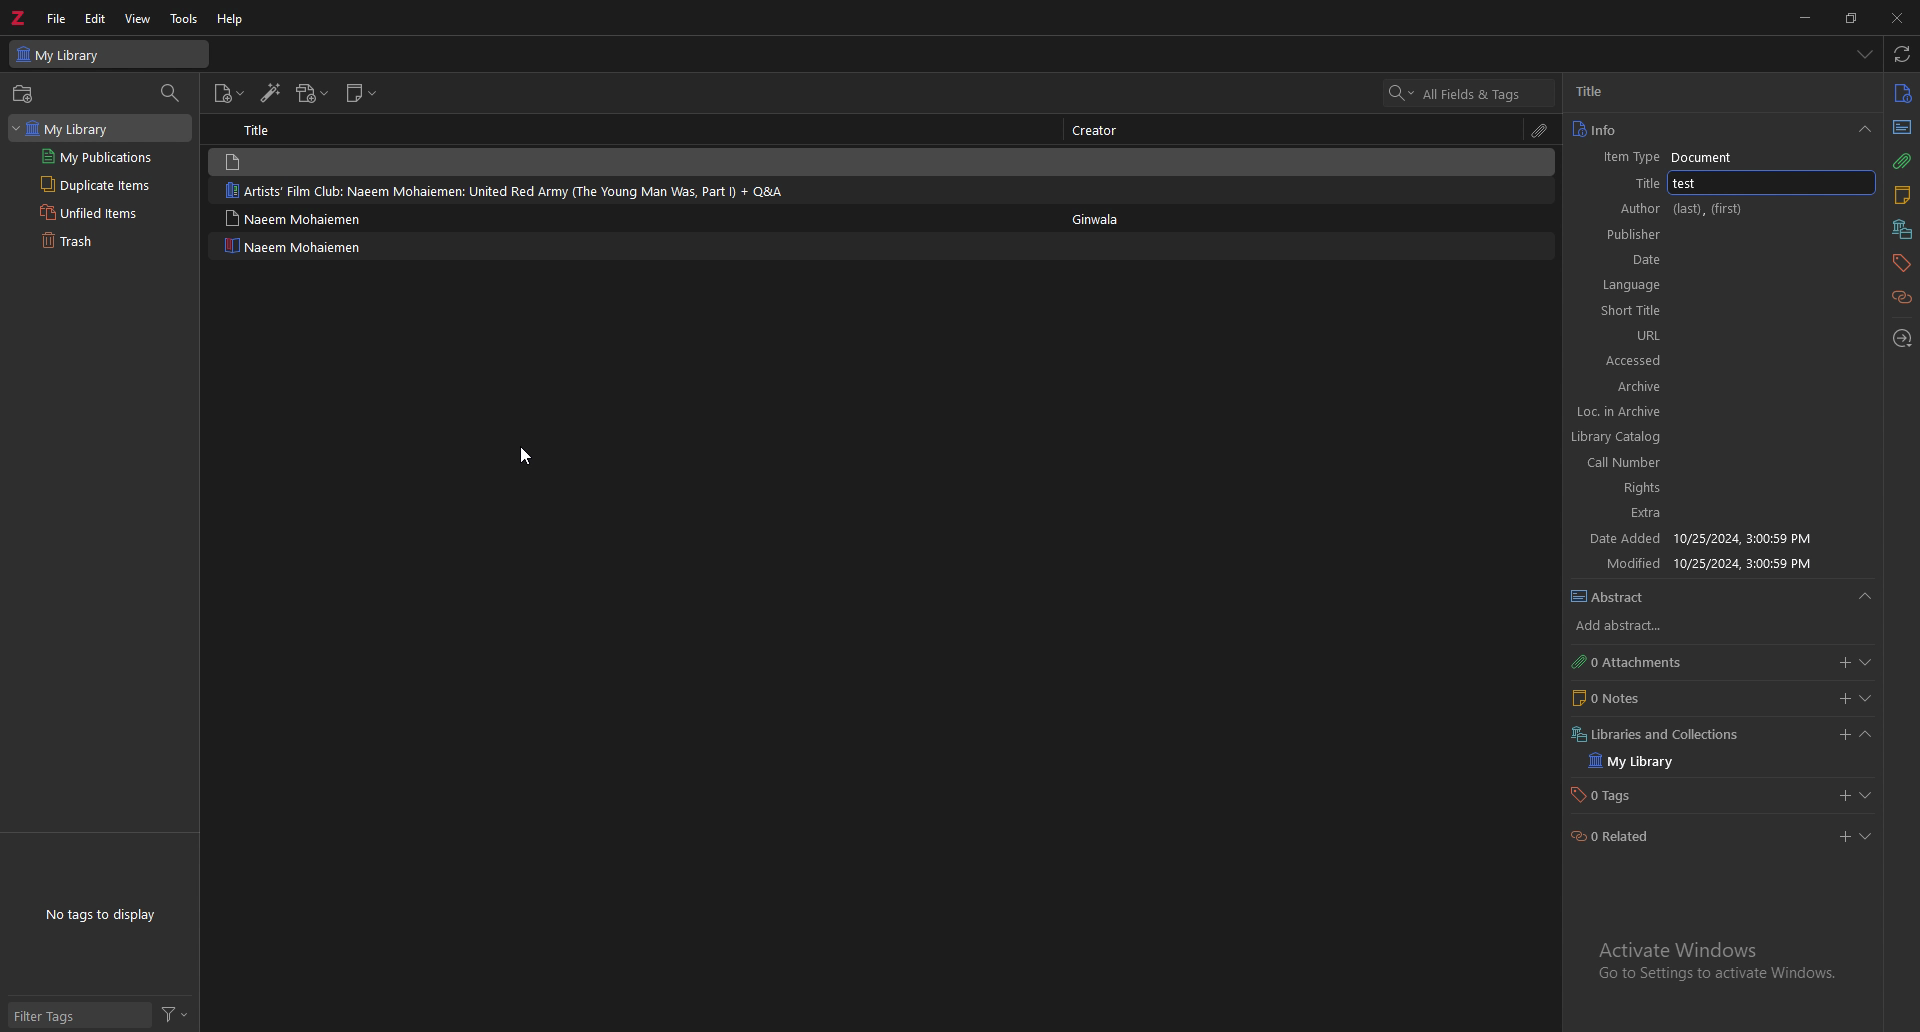 The width and height of the screenshot is (1920, 1032). What do you see at coordinates (1874, 664) in the screenshot?
I see `expand section` at bounding box center [1874, 664].